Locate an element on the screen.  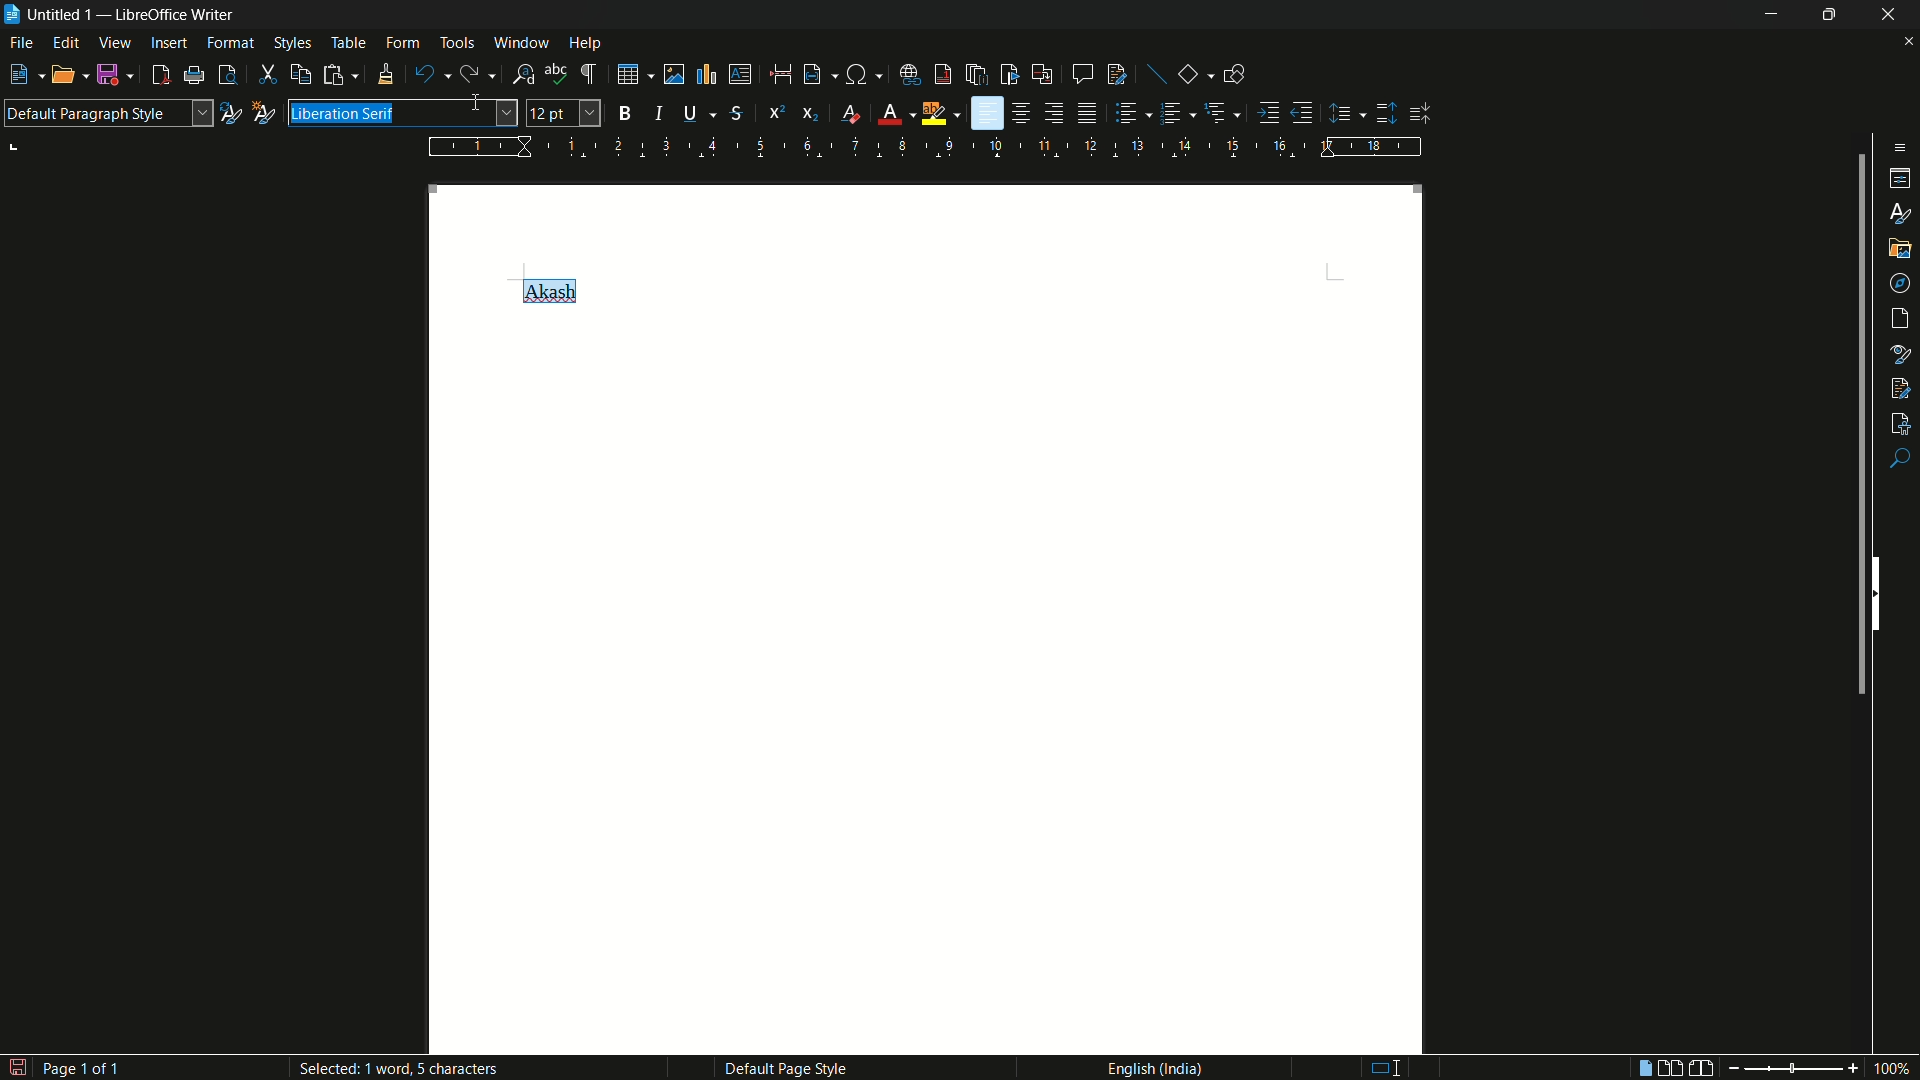
bold is located at coordinates (626, 113).